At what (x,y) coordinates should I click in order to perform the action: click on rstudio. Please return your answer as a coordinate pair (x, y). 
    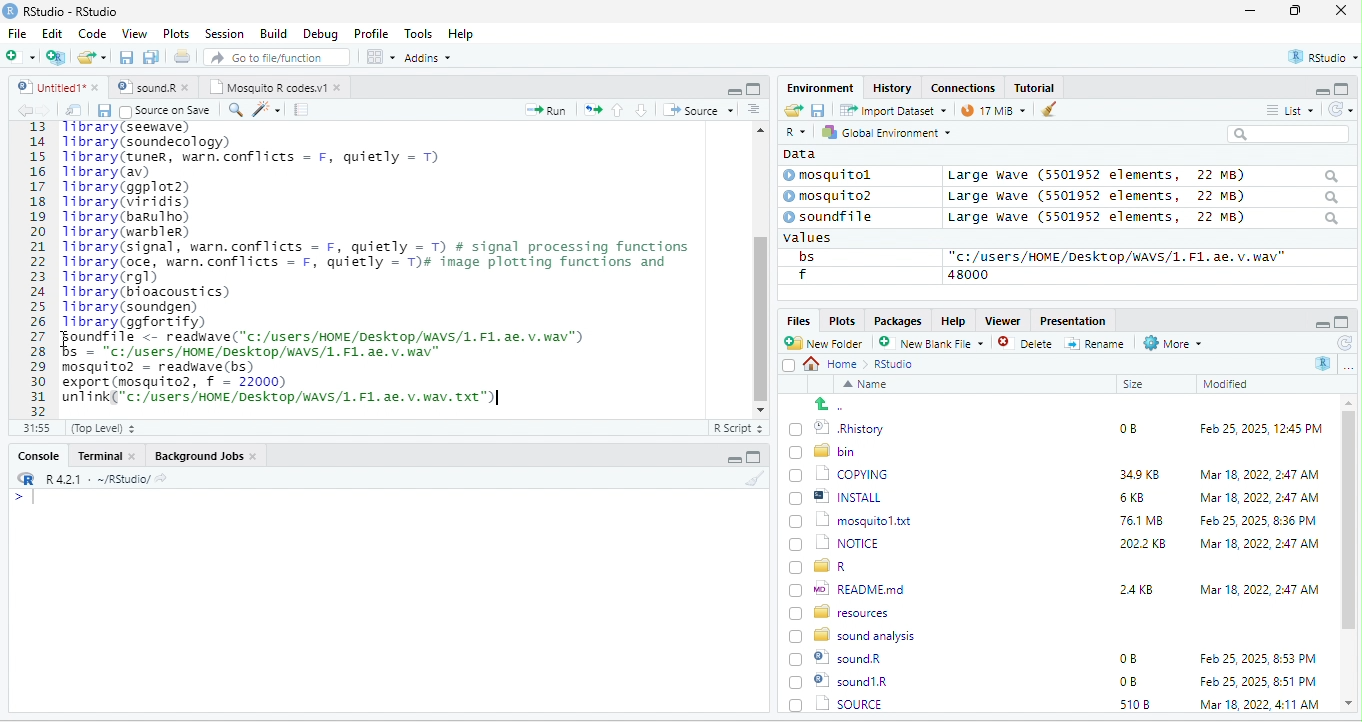
    Looking at the image, I should click on (1319, 58).